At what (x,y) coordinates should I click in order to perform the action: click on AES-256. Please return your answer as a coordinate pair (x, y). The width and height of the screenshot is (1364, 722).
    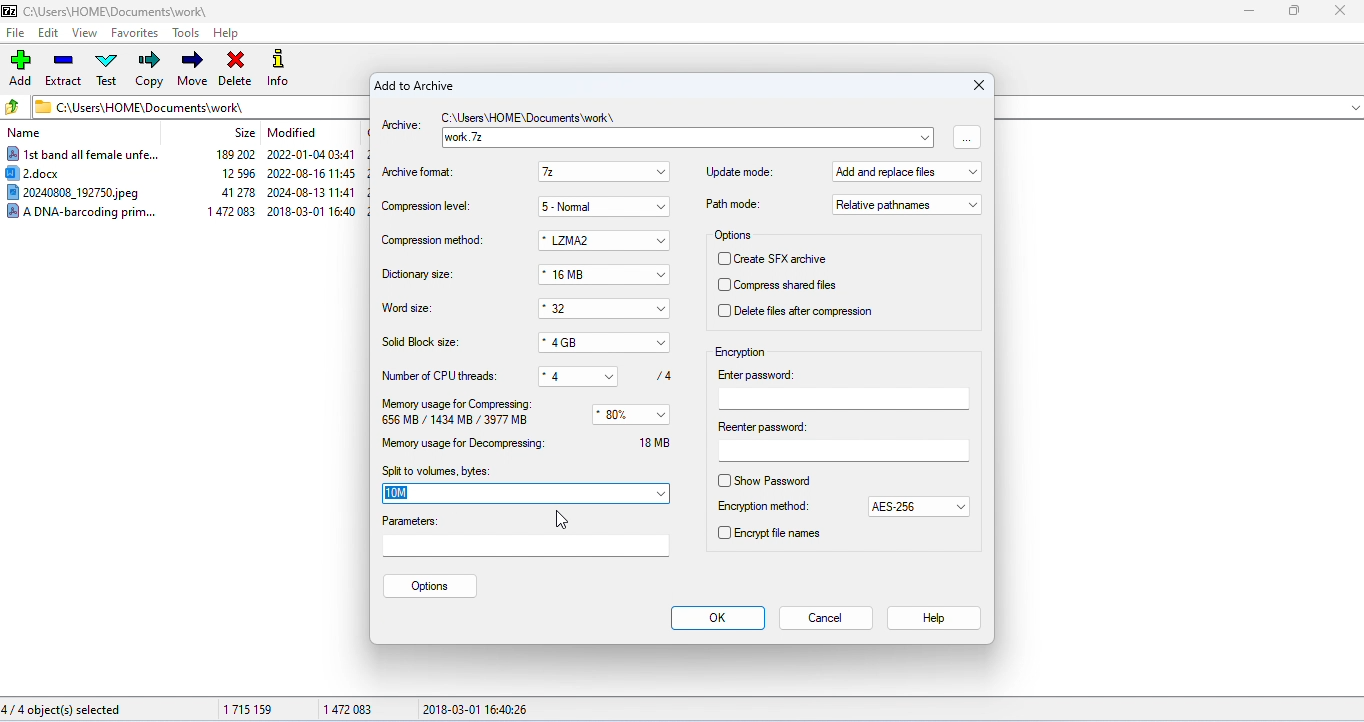
    Looking at the image, I should click on (907, 508).